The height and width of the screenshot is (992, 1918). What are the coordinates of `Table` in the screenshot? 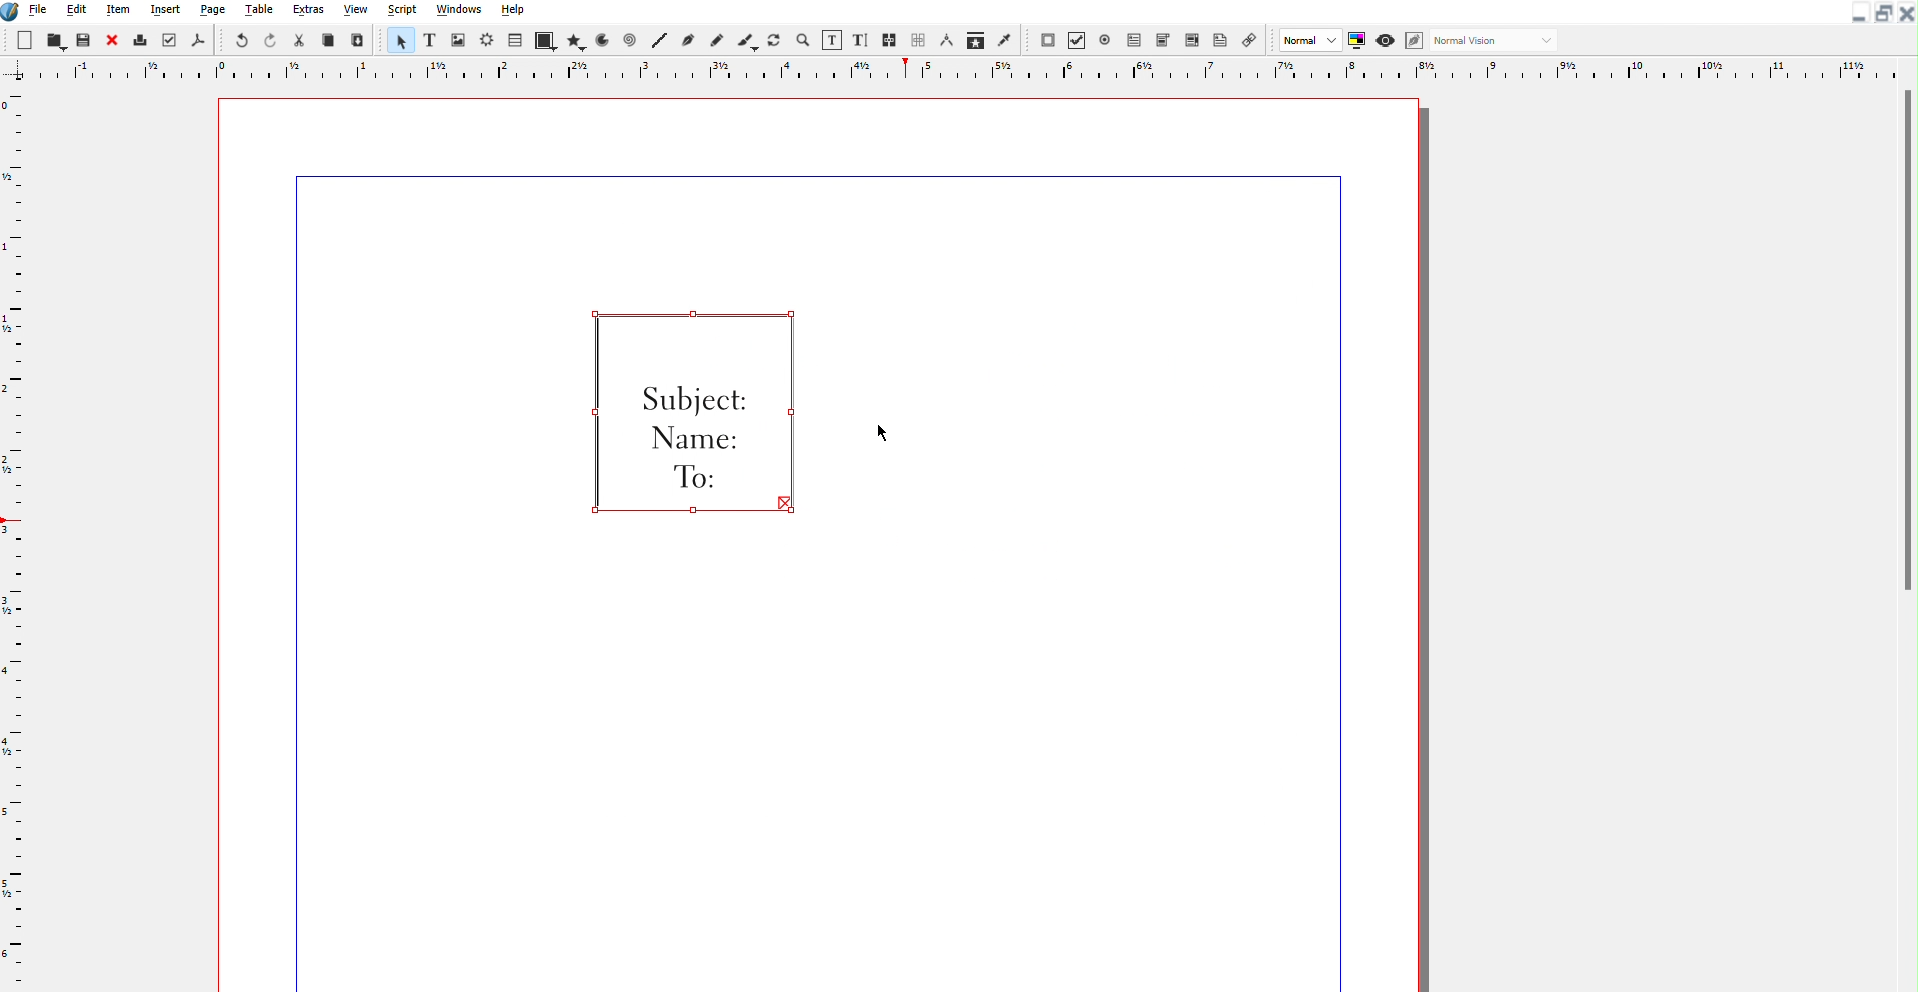 It's located at (260, 12).